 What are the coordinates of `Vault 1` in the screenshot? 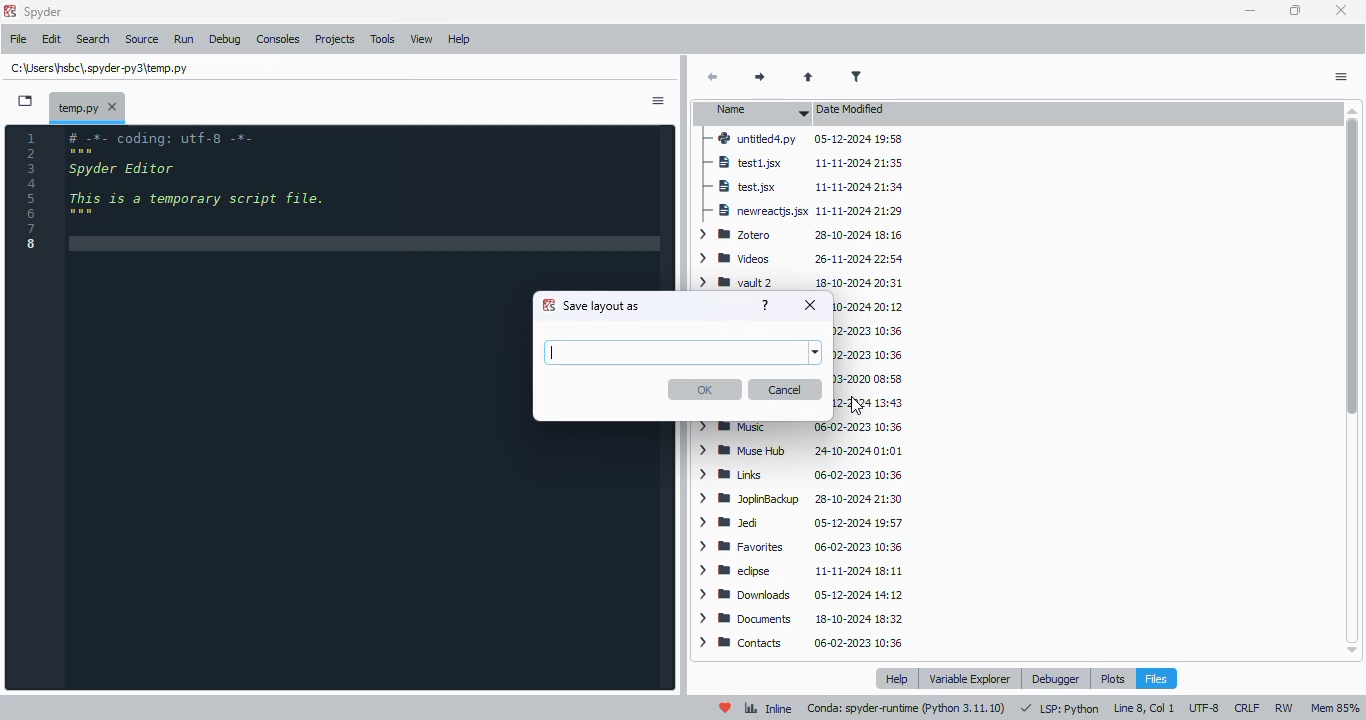 It's located at (867, 306).